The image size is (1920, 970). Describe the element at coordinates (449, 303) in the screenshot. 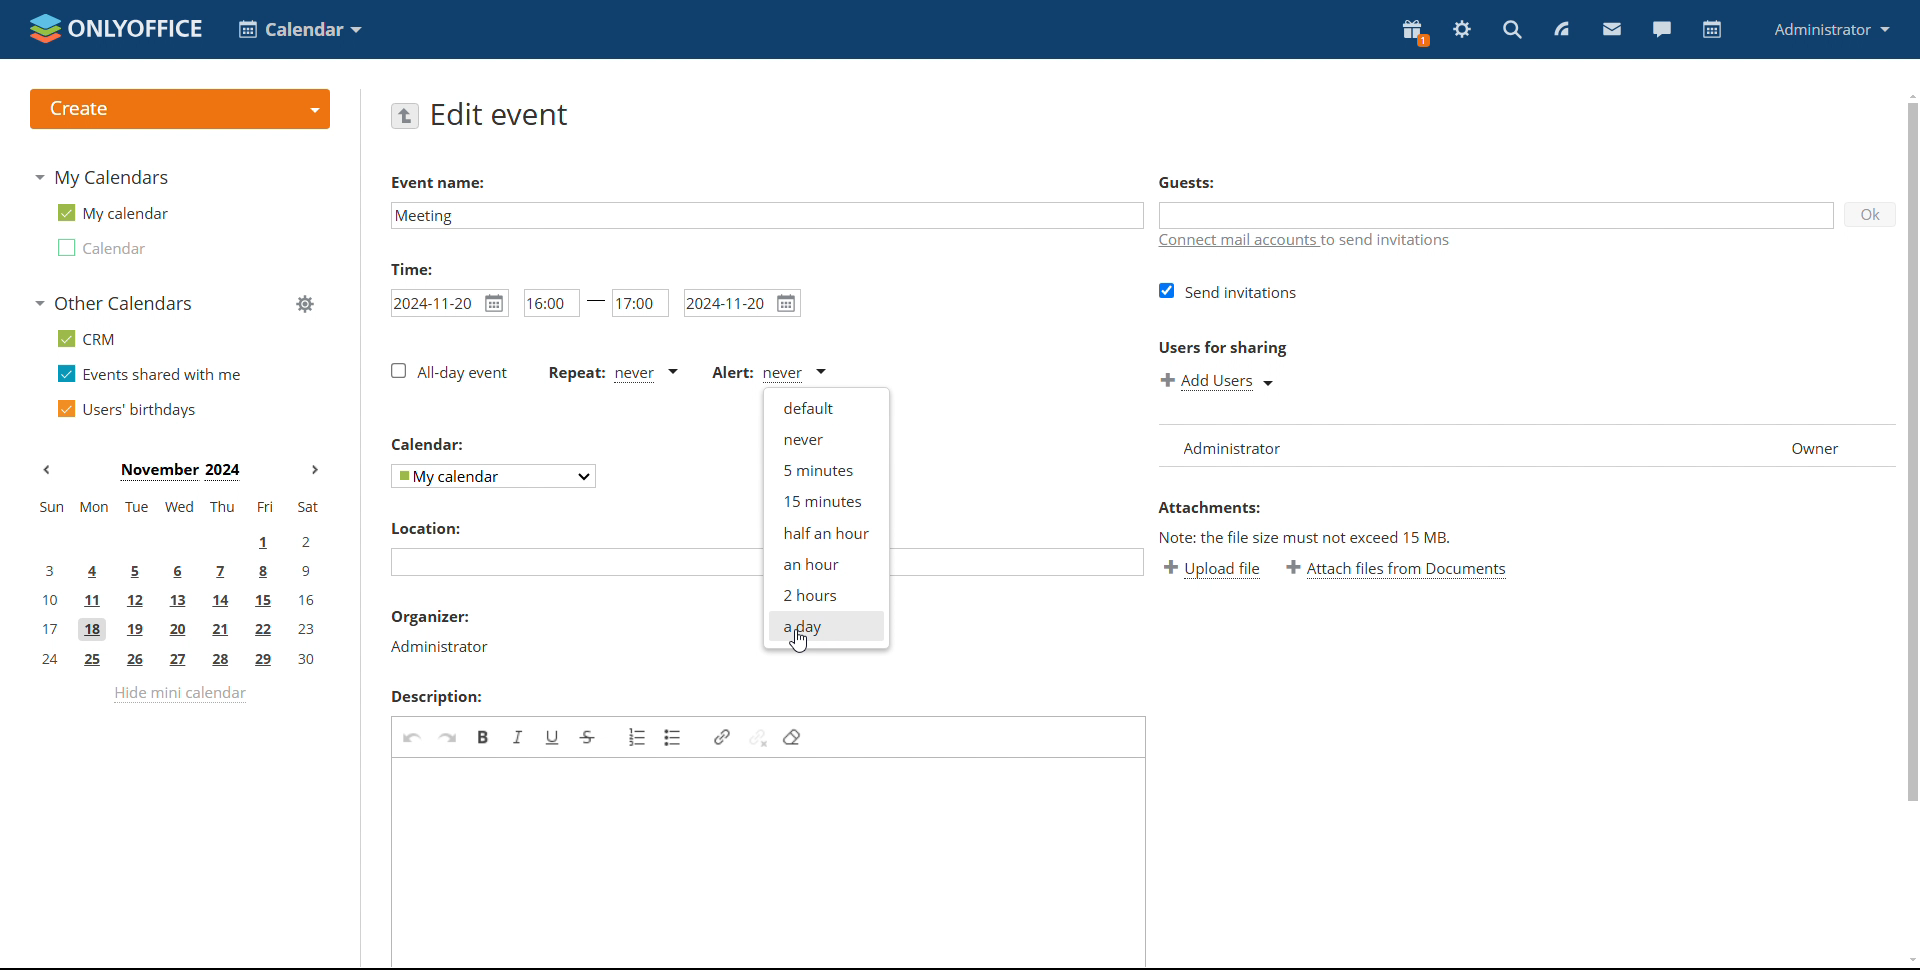

I see `start date` at that location.